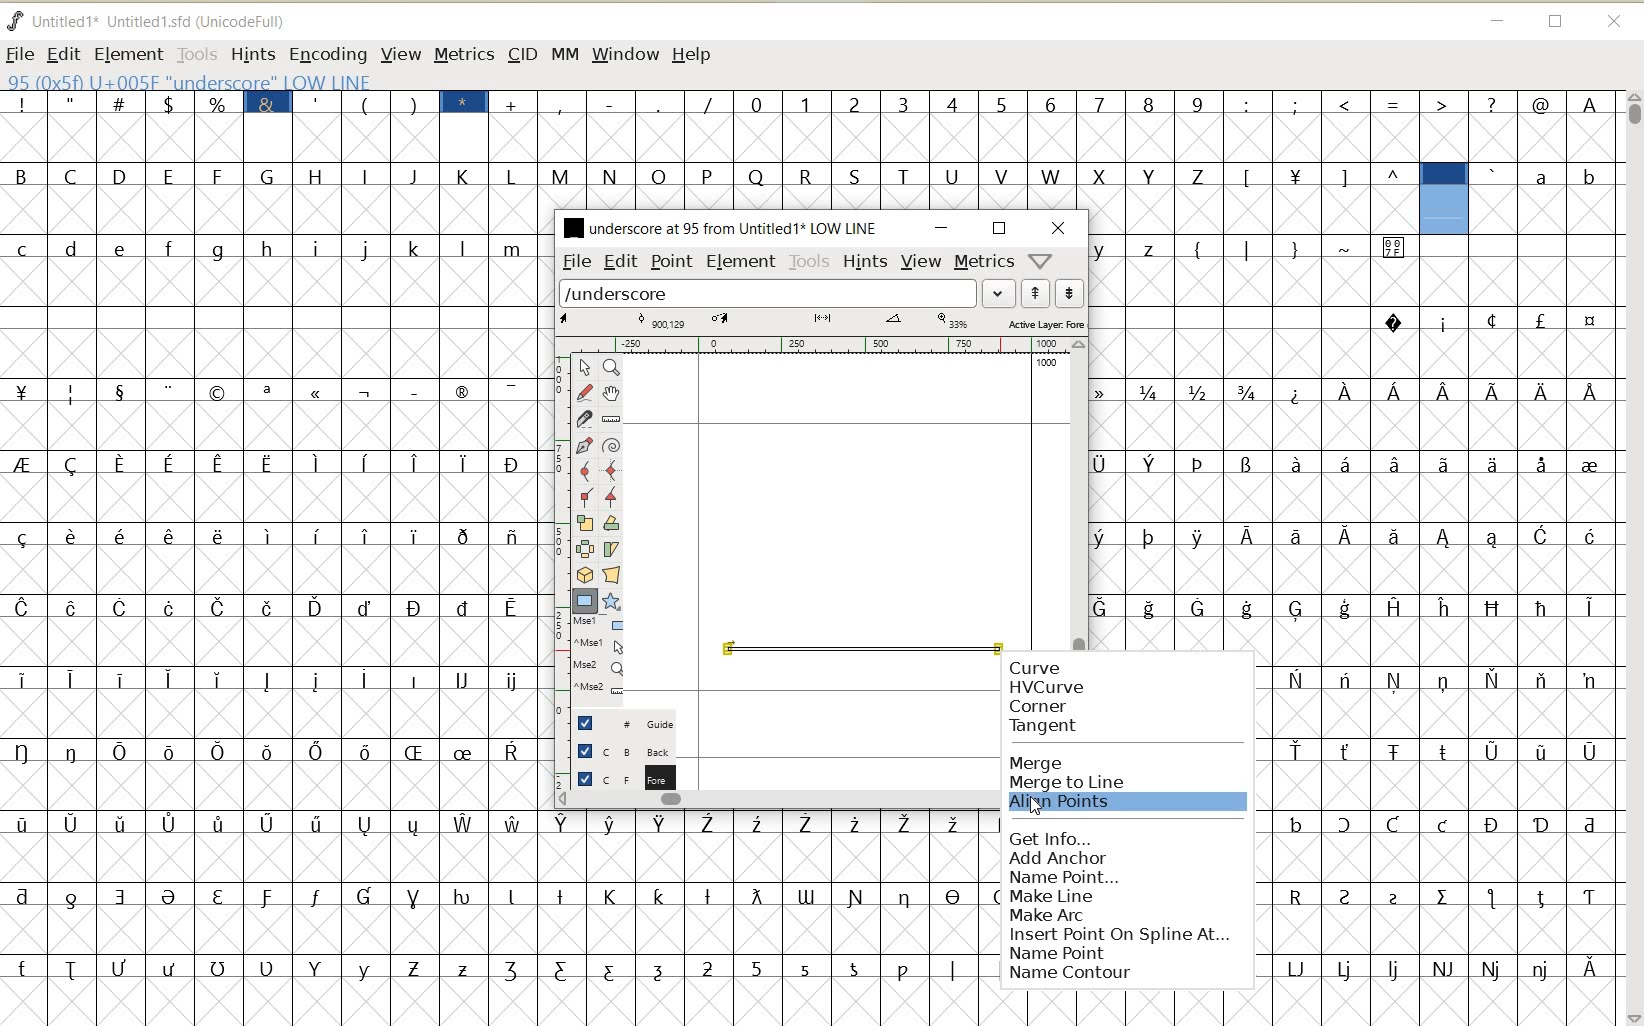  What do you see at coordinates (1059, 228) in the screenshot?
I see `CLOSE` at bounding box center [1059, 228].